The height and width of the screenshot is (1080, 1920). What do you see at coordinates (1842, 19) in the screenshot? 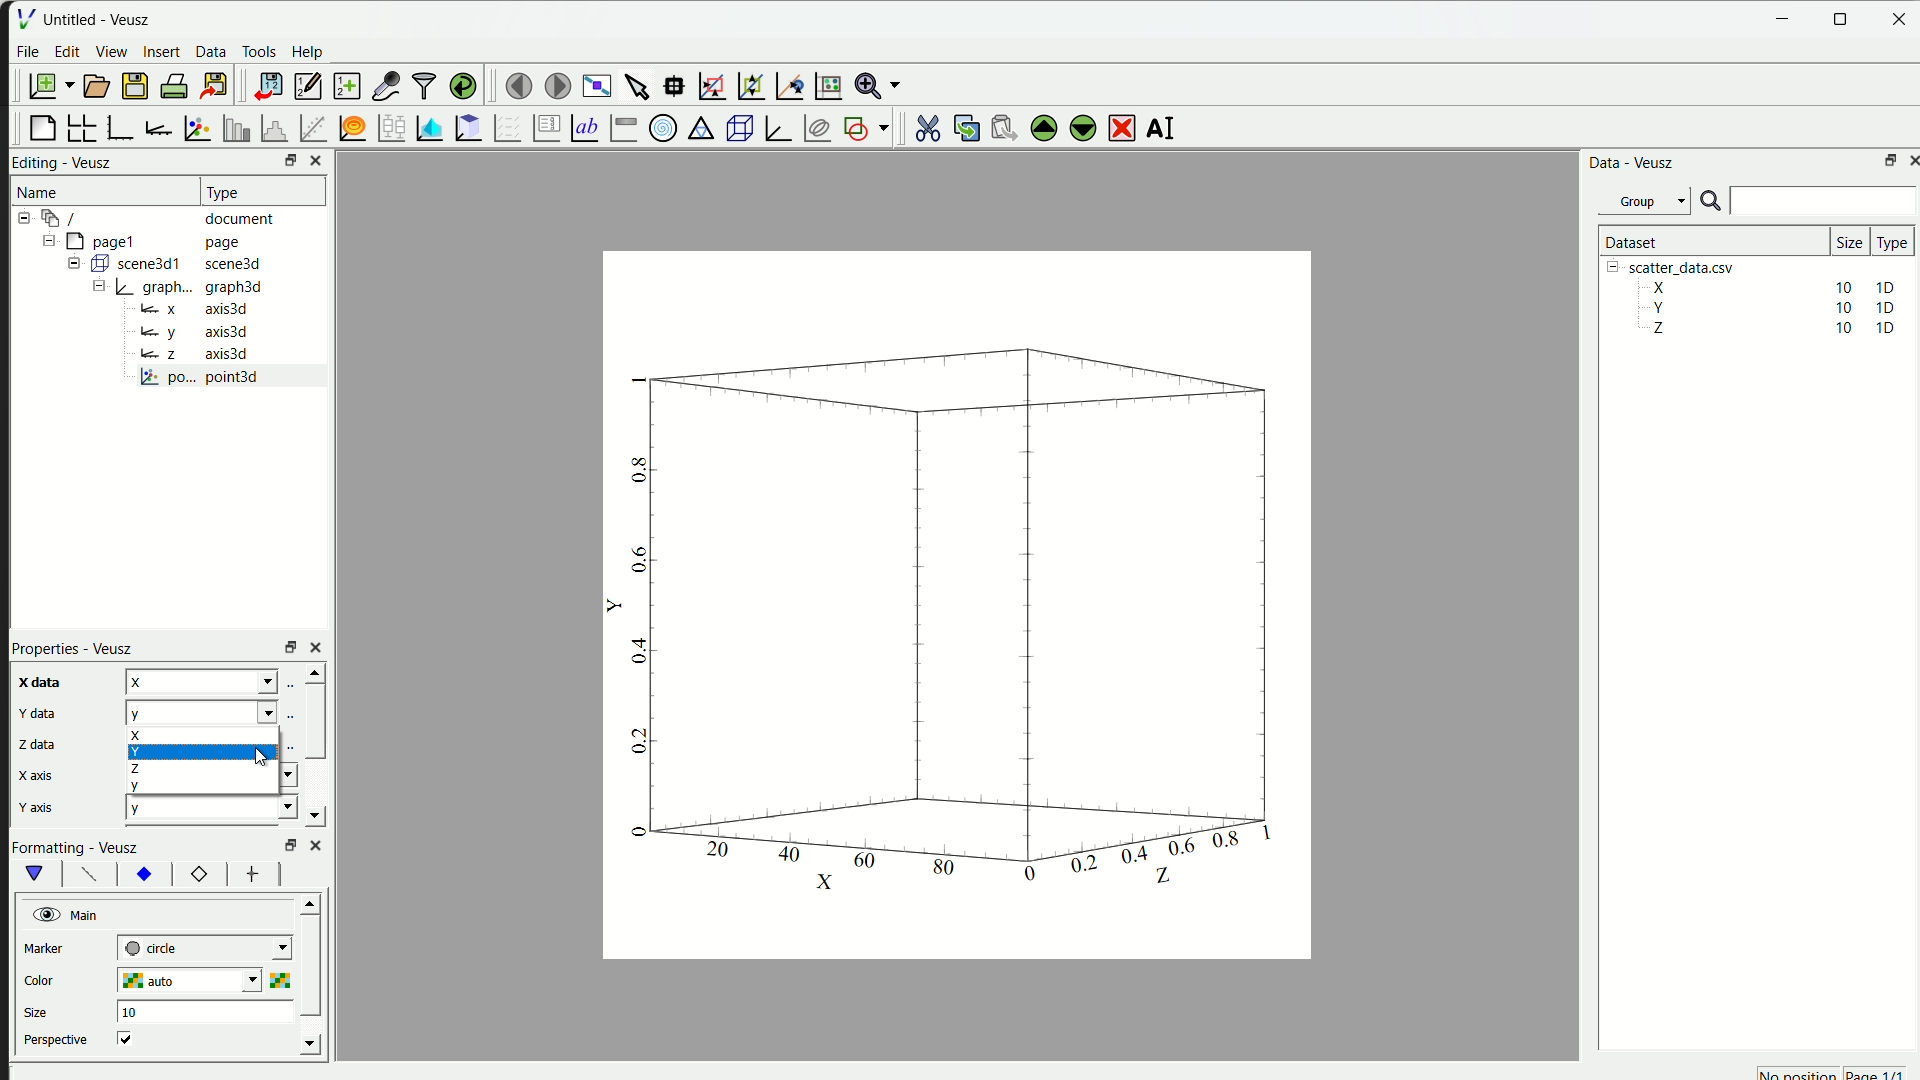
I see `resize` at bounding box center [1842, 19].